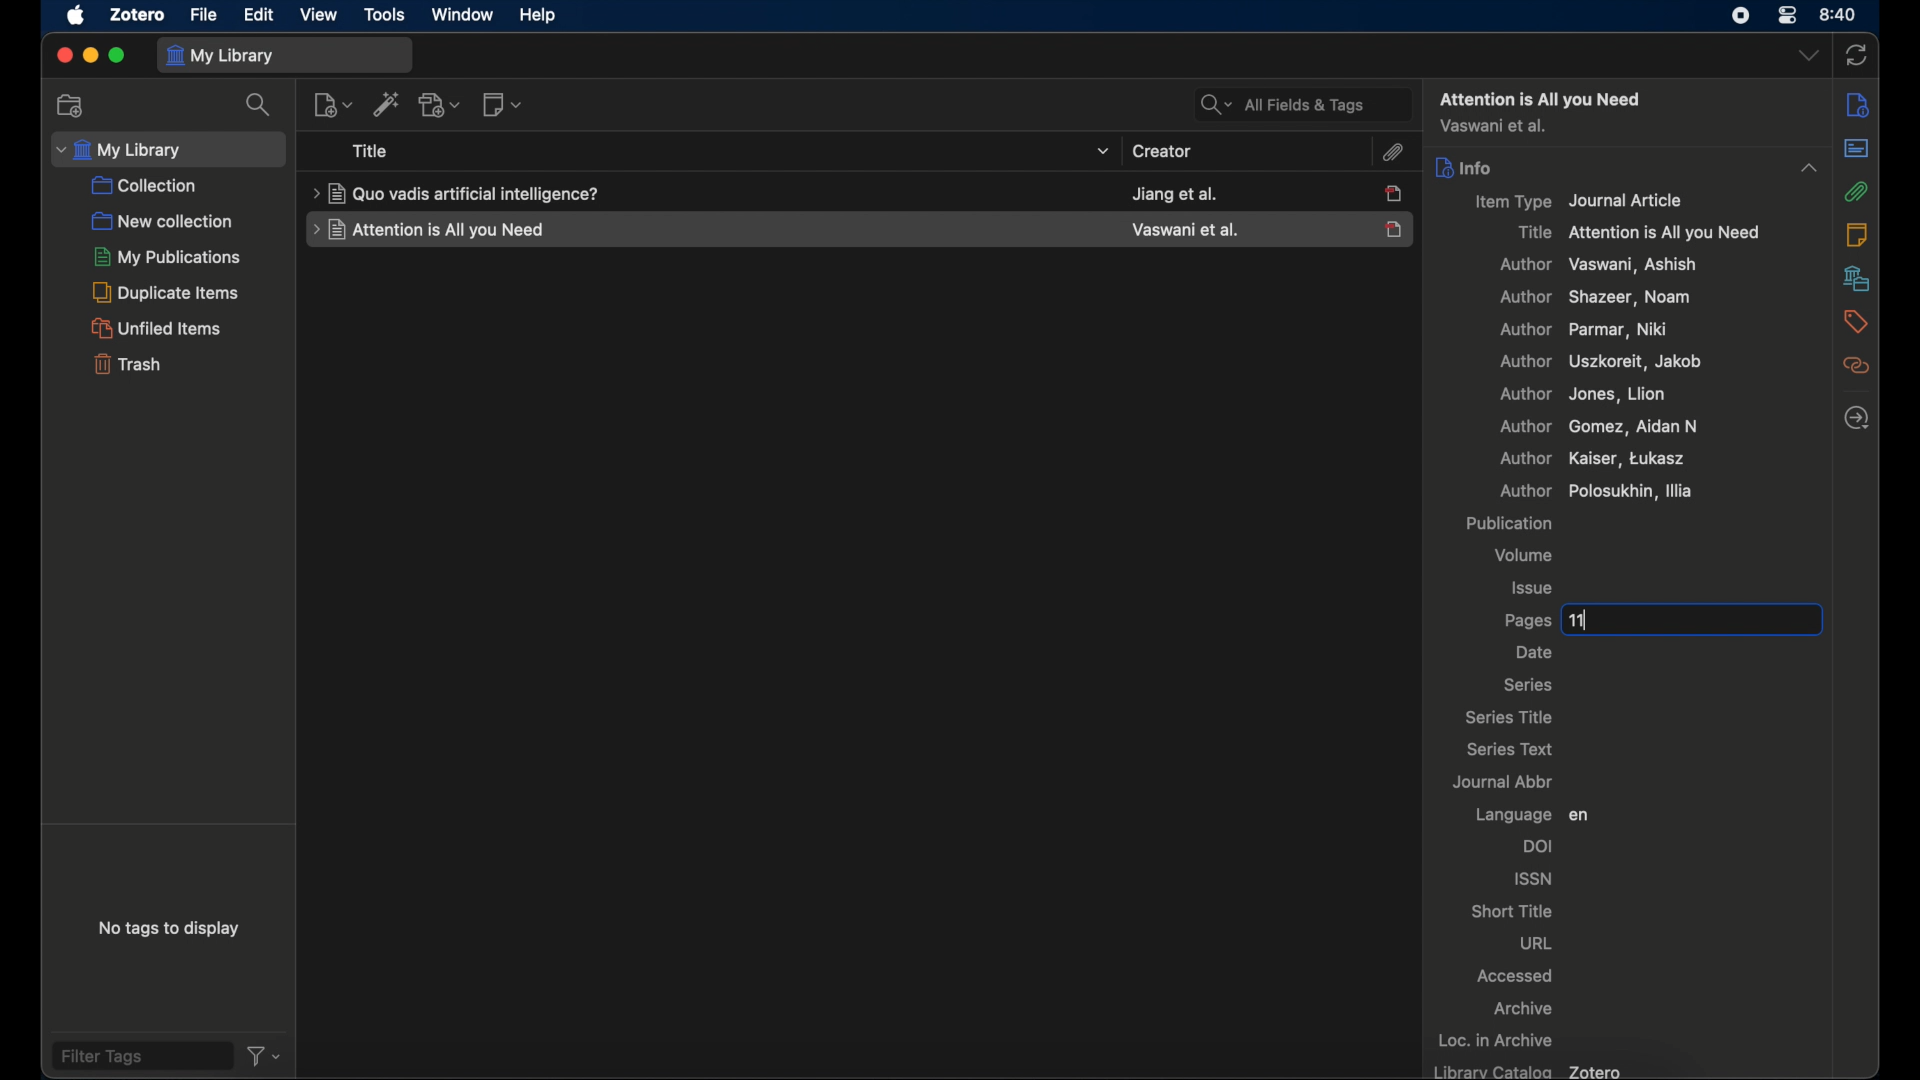 The image size is (1920, 1080). I want to click on edit, so click(259, 17).